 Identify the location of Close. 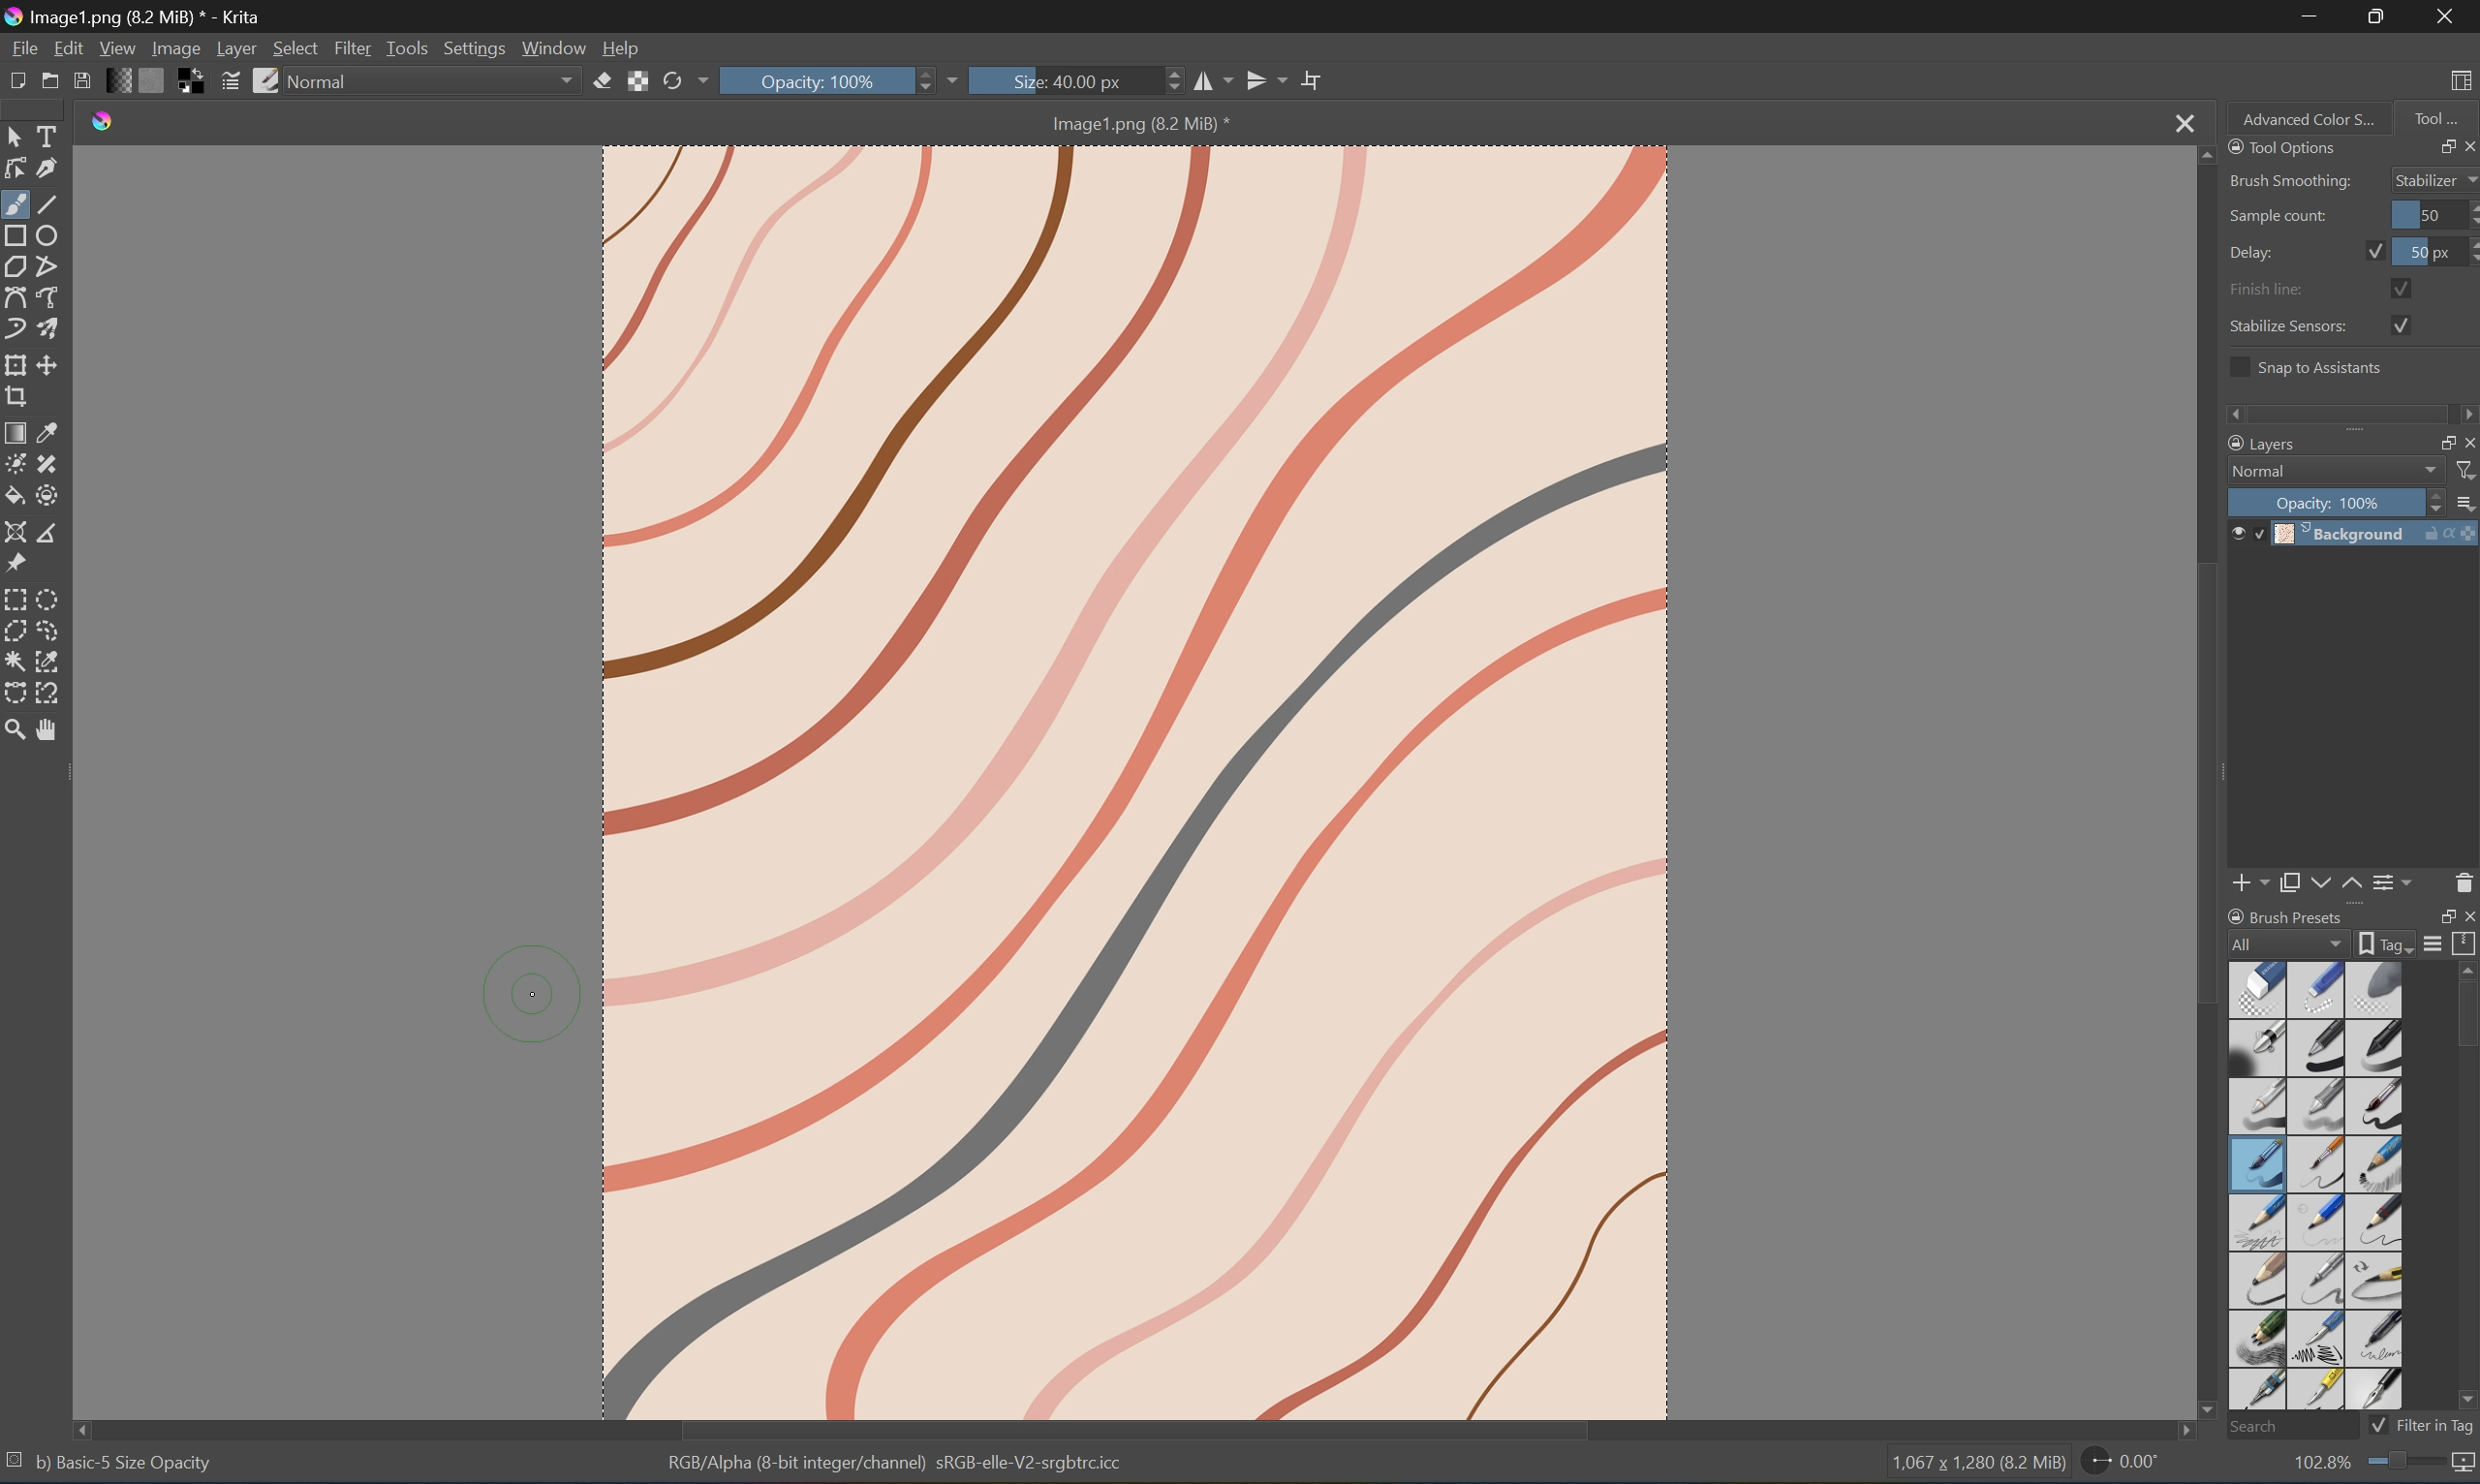
(2179, 123).